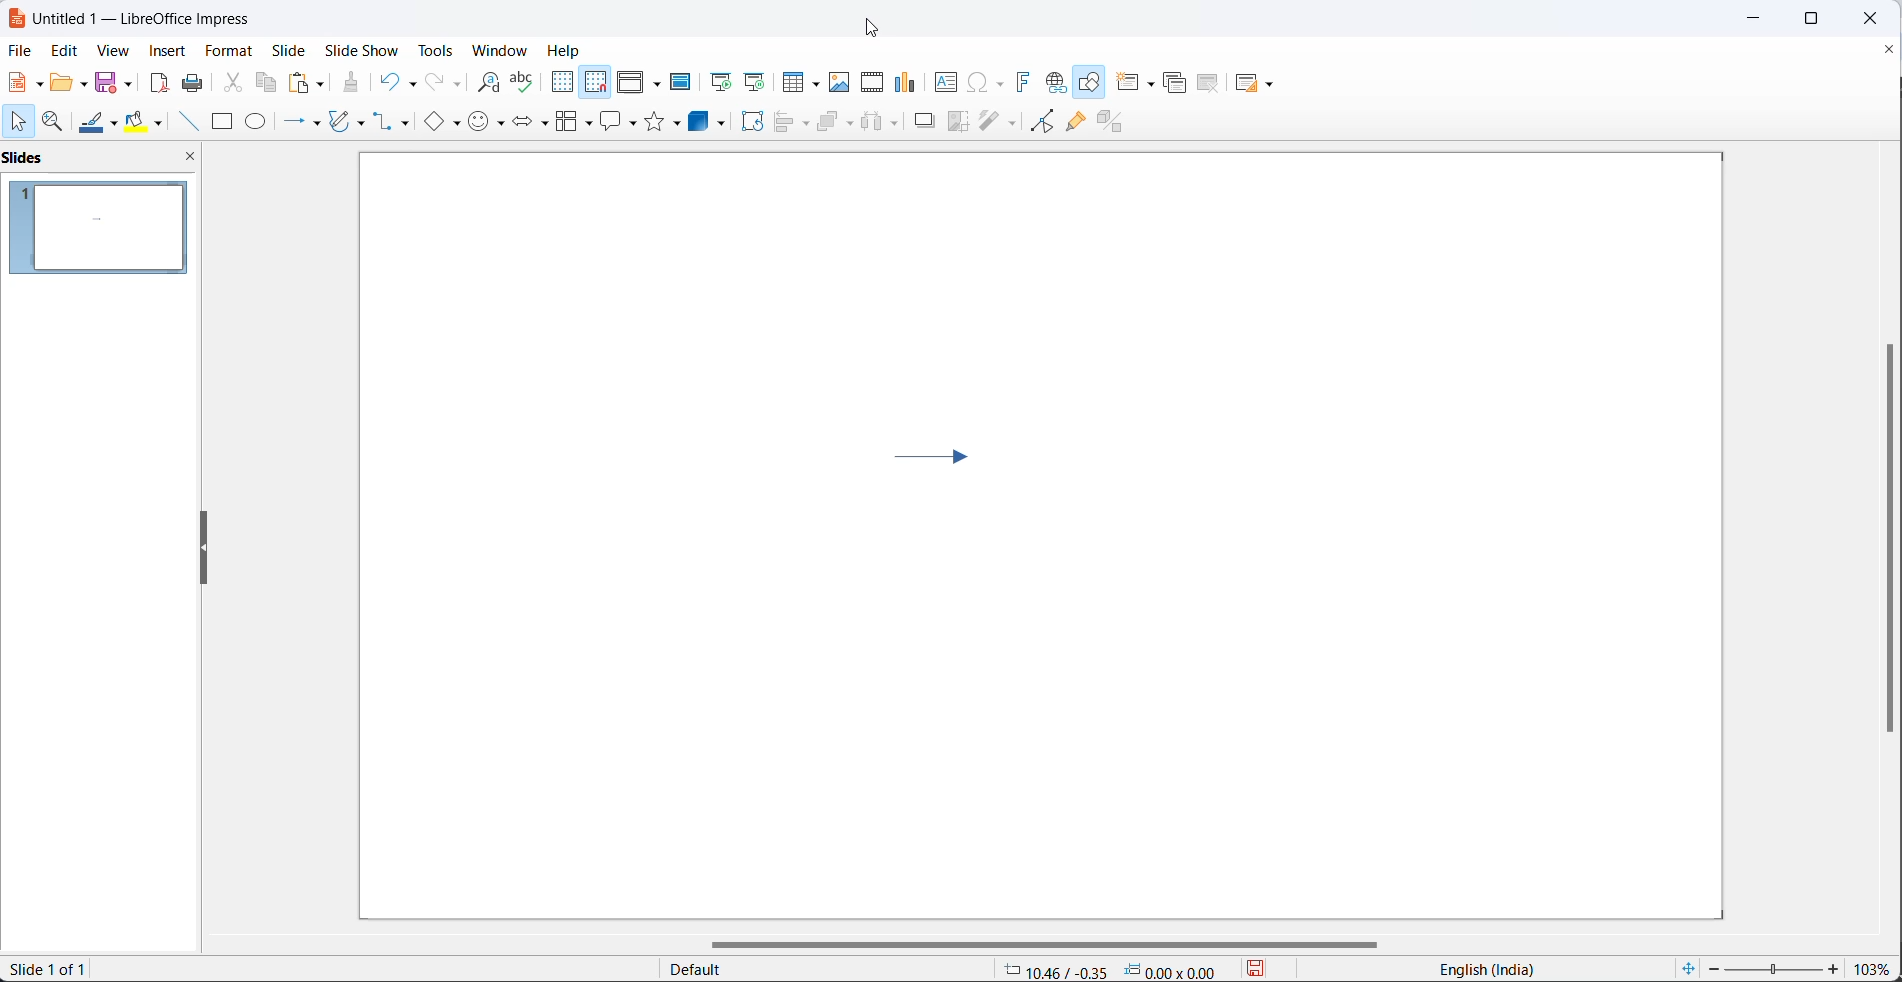  Describe the element at coordinates (161, 85) in the screenshot. I see `export as pdf` at that location.